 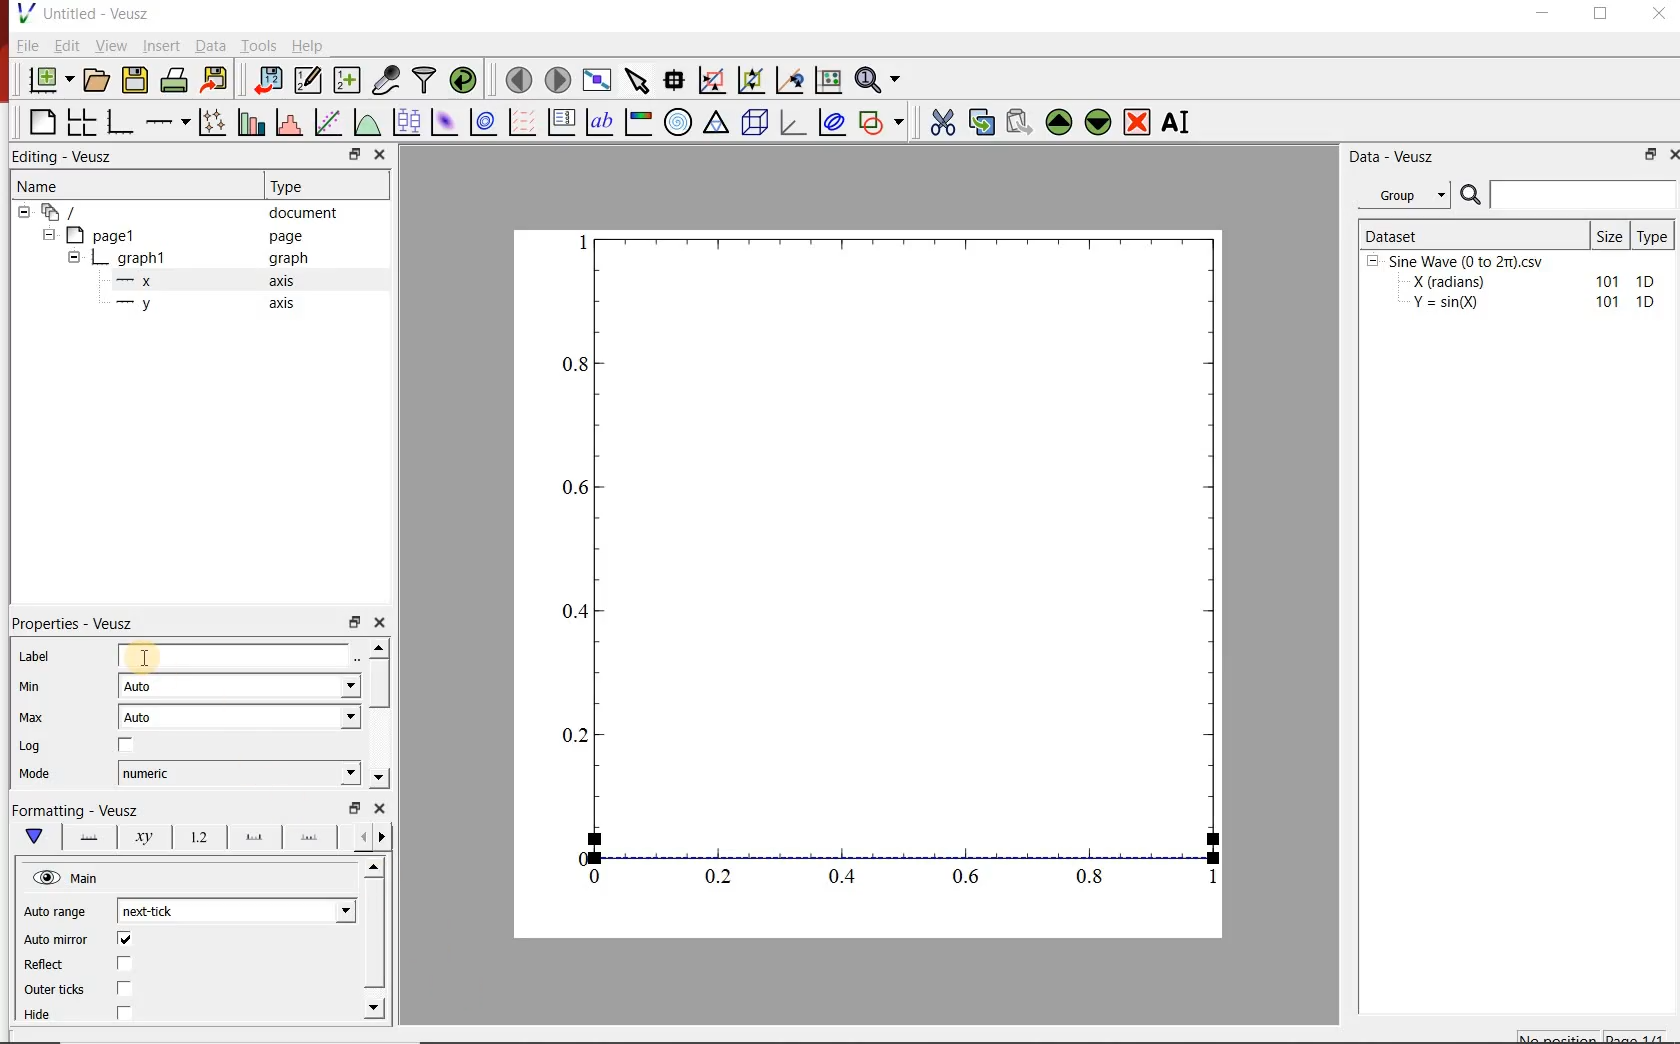 I want to click on BS —
0.8
0.6
0.4
0.2
0 0.2 0.4 0.6 0.8 1, so click(x=893, y=568).